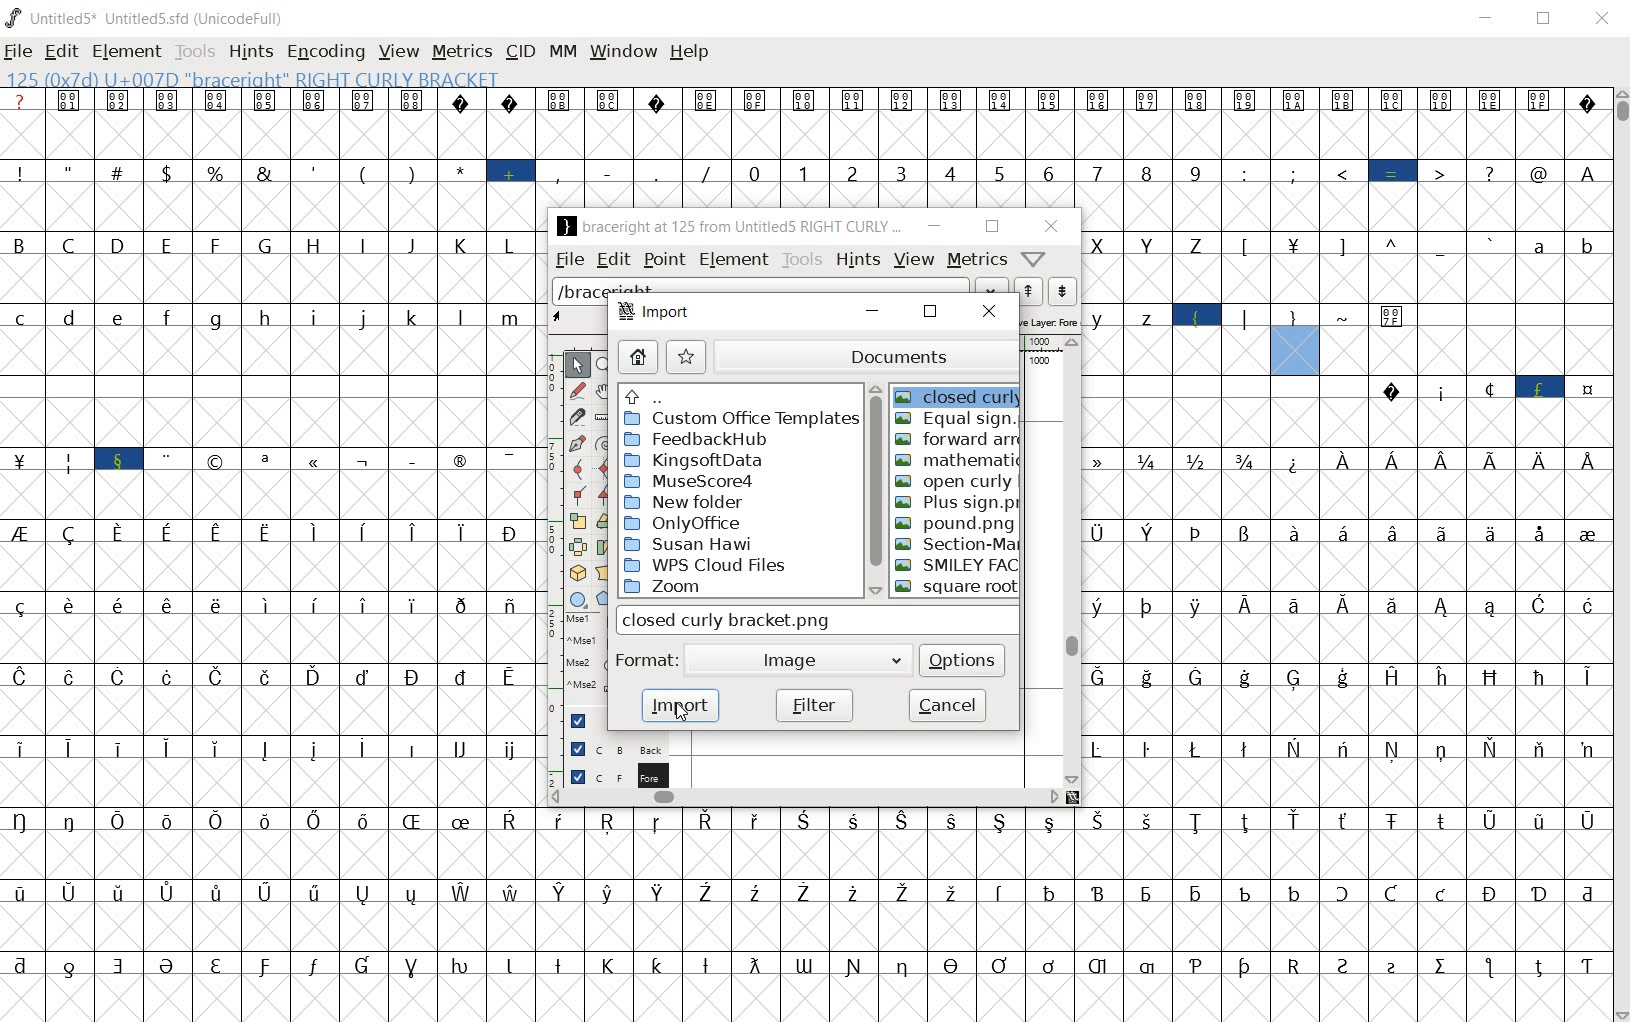  Describe the element at coordinates (576, 521) in the screenshot. I see `scale the selection` at that location.